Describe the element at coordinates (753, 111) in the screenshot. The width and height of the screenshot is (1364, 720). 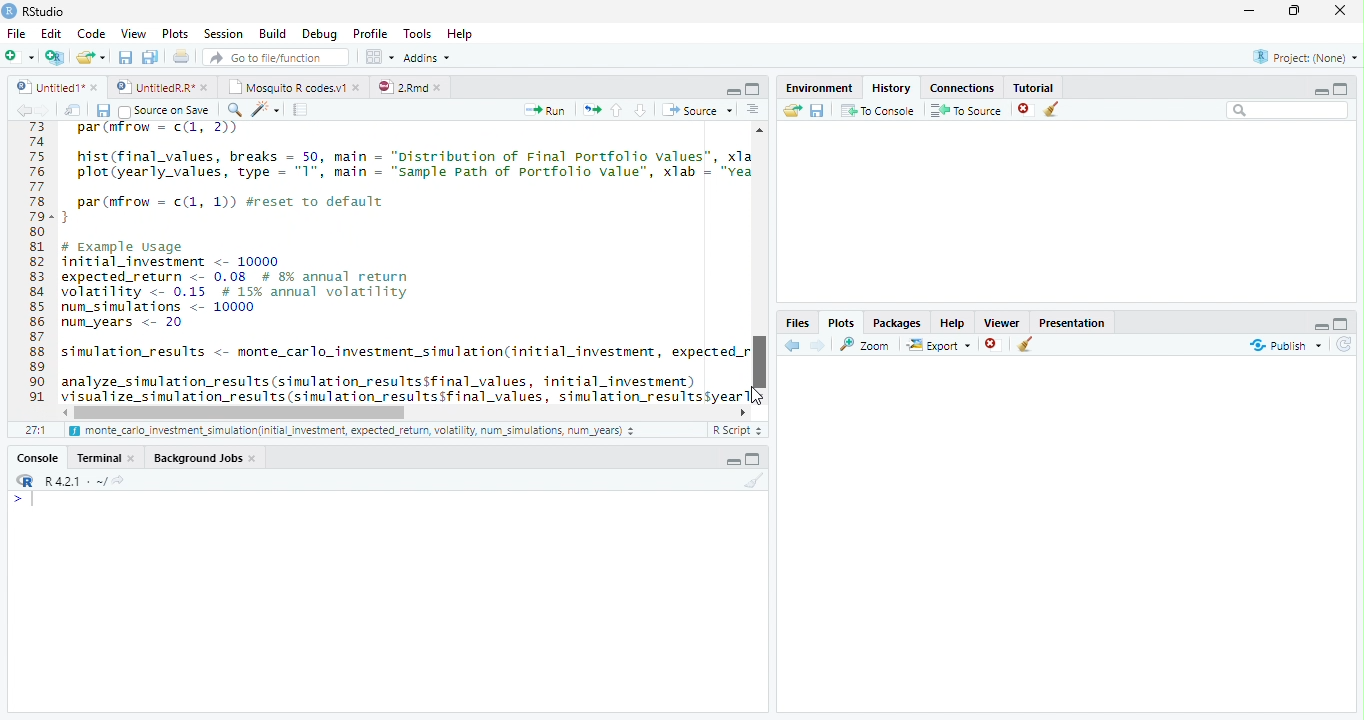
I see `Show document outline` at that location.